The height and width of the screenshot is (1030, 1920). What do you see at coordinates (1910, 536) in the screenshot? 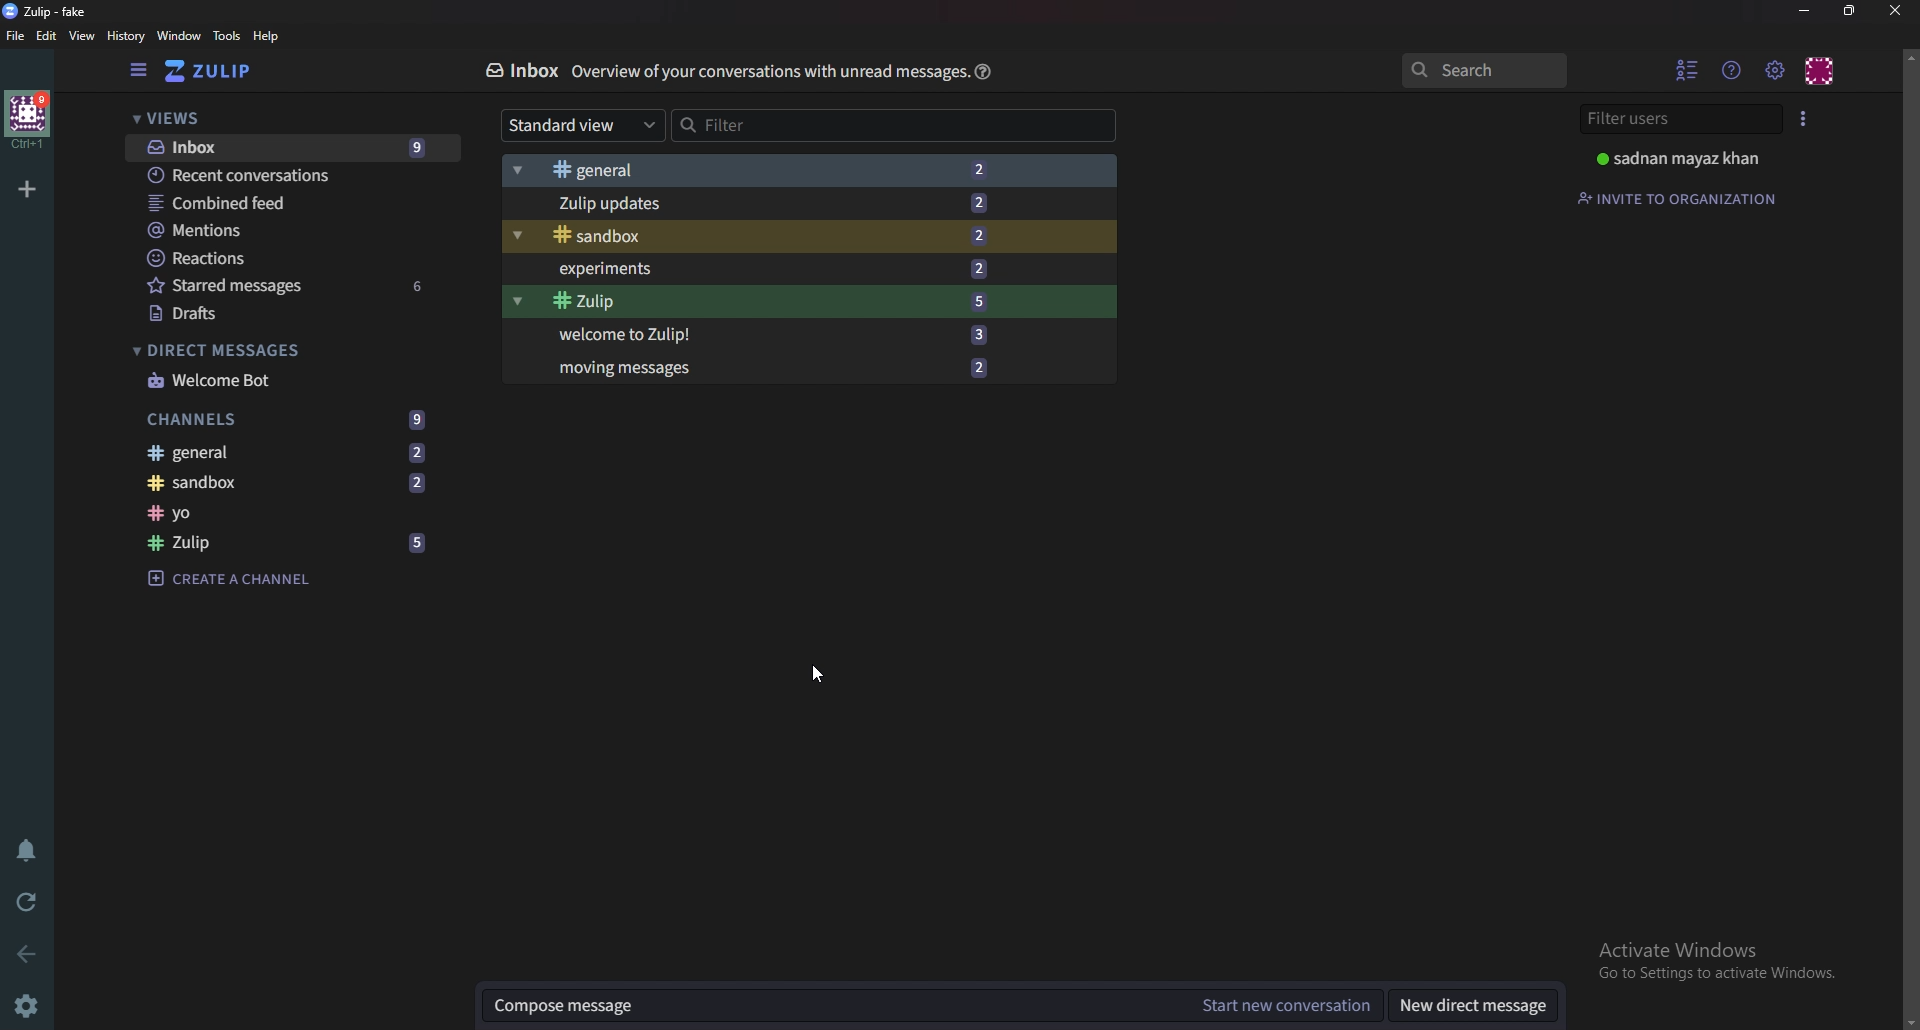
I see `Scroll bar` at bounding box center [1910, 536].